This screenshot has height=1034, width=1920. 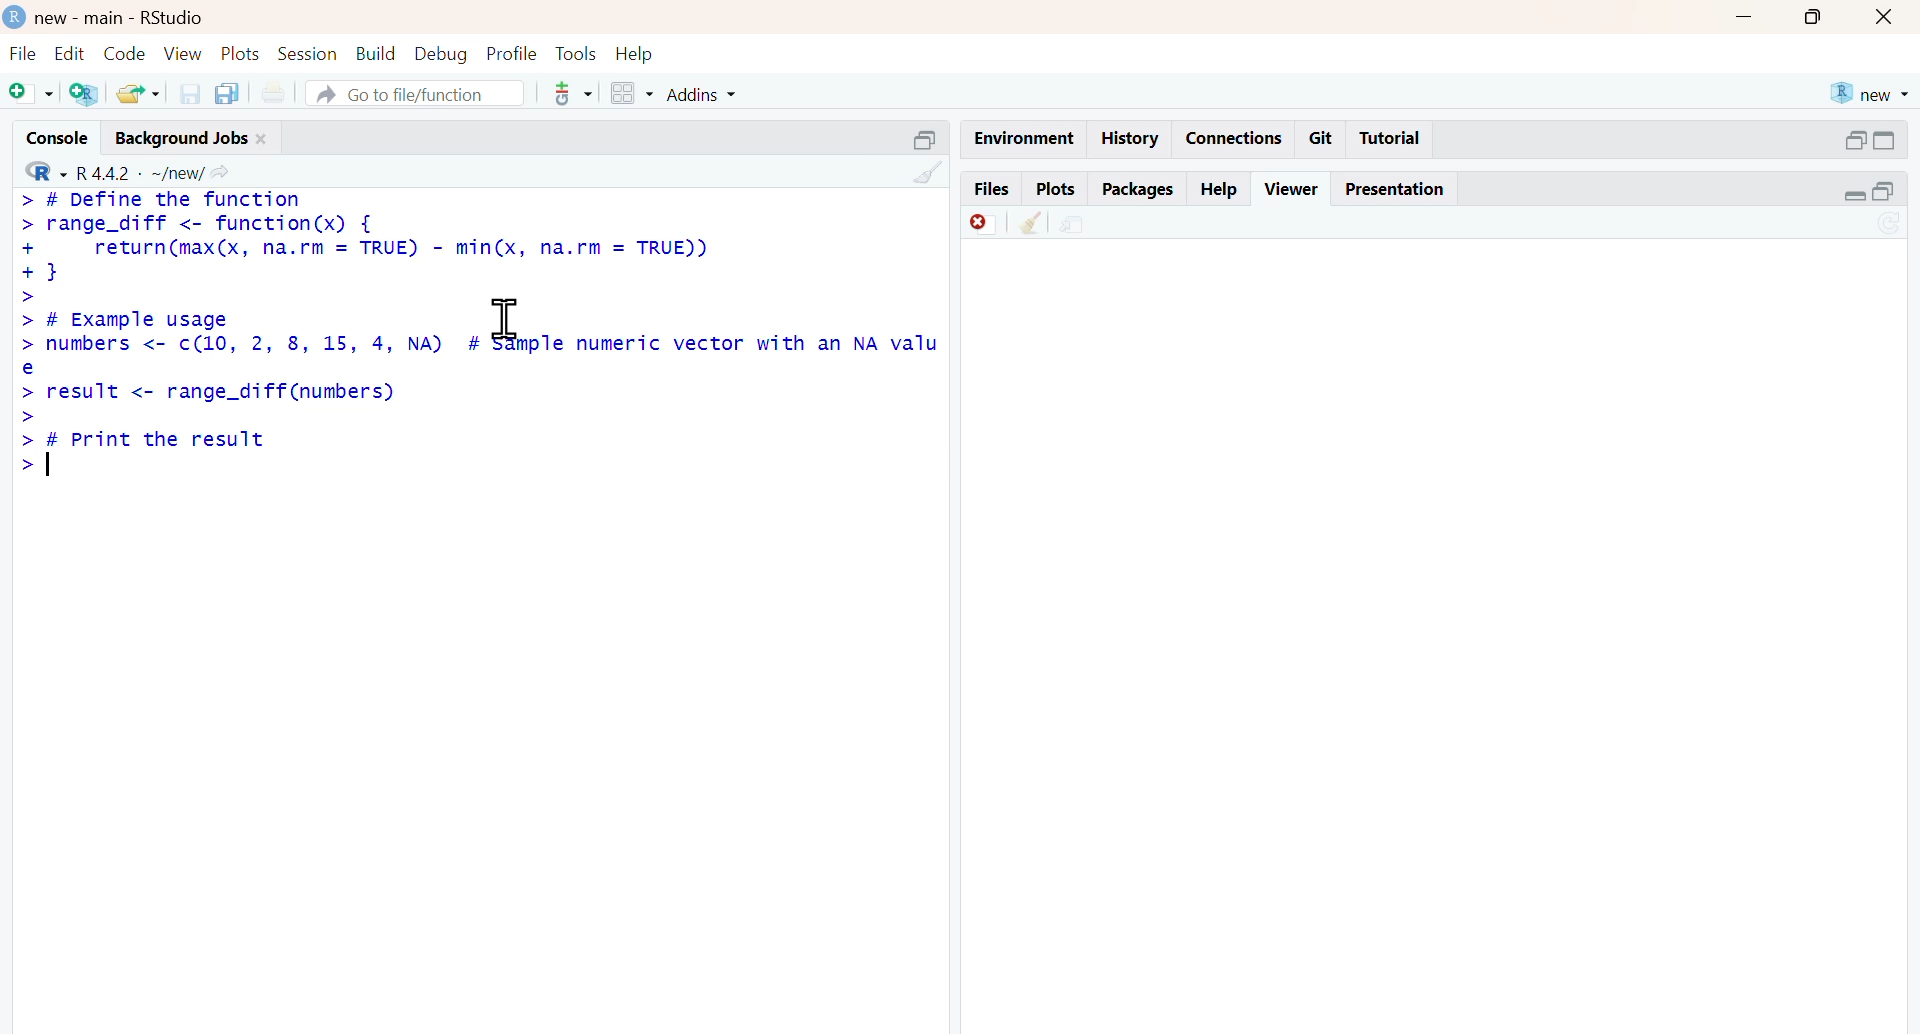 I want to click on copy, so click(x=227, y=93).